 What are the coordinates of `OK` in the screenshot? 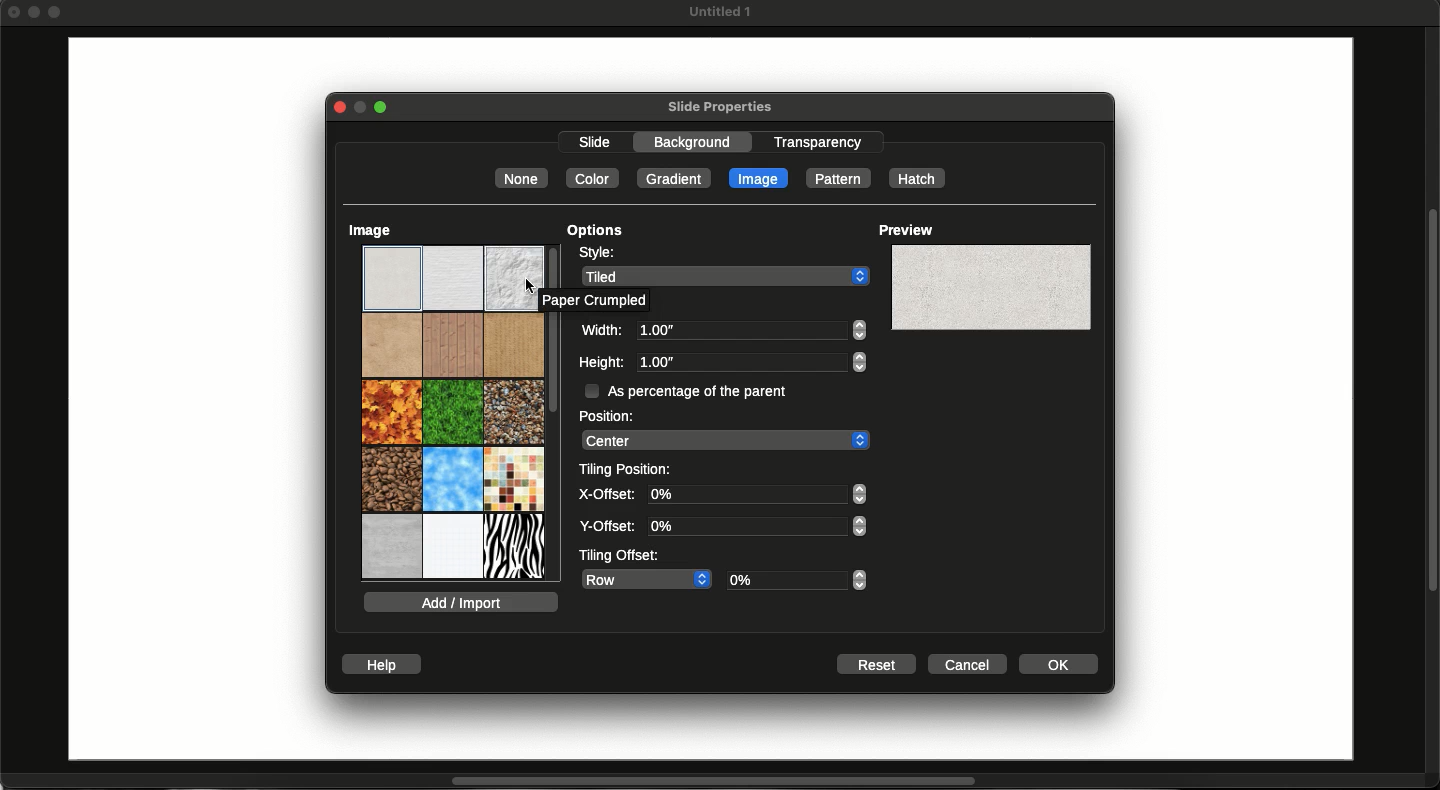 It's located at (1060, 663).